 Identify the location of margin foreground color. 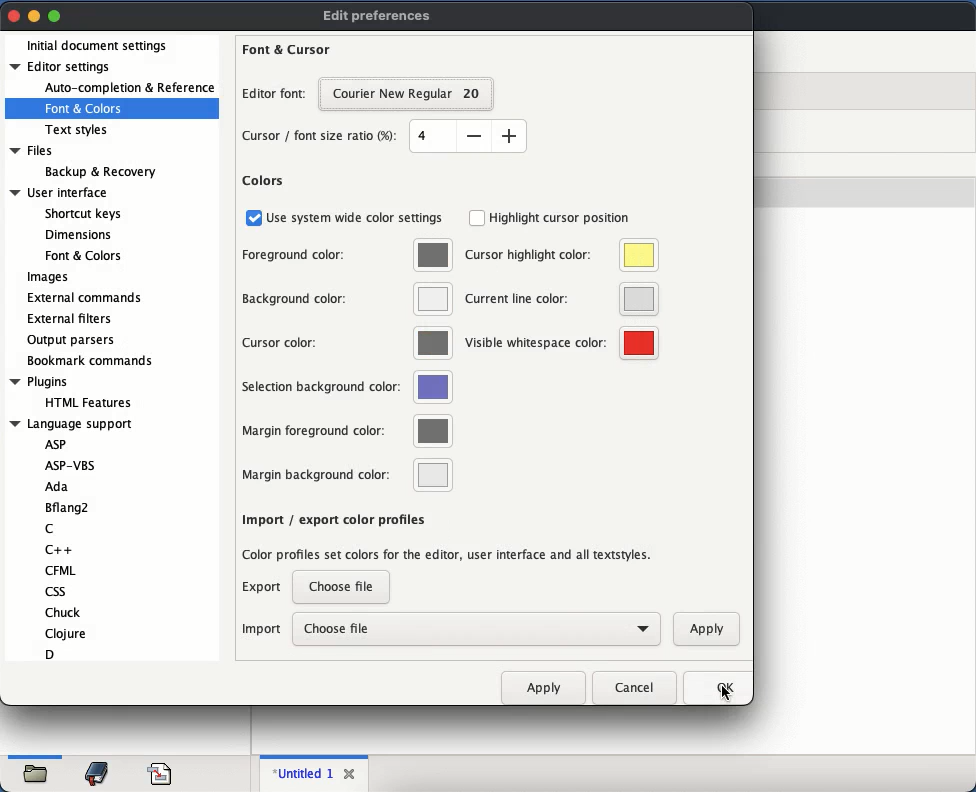
(323, 432).